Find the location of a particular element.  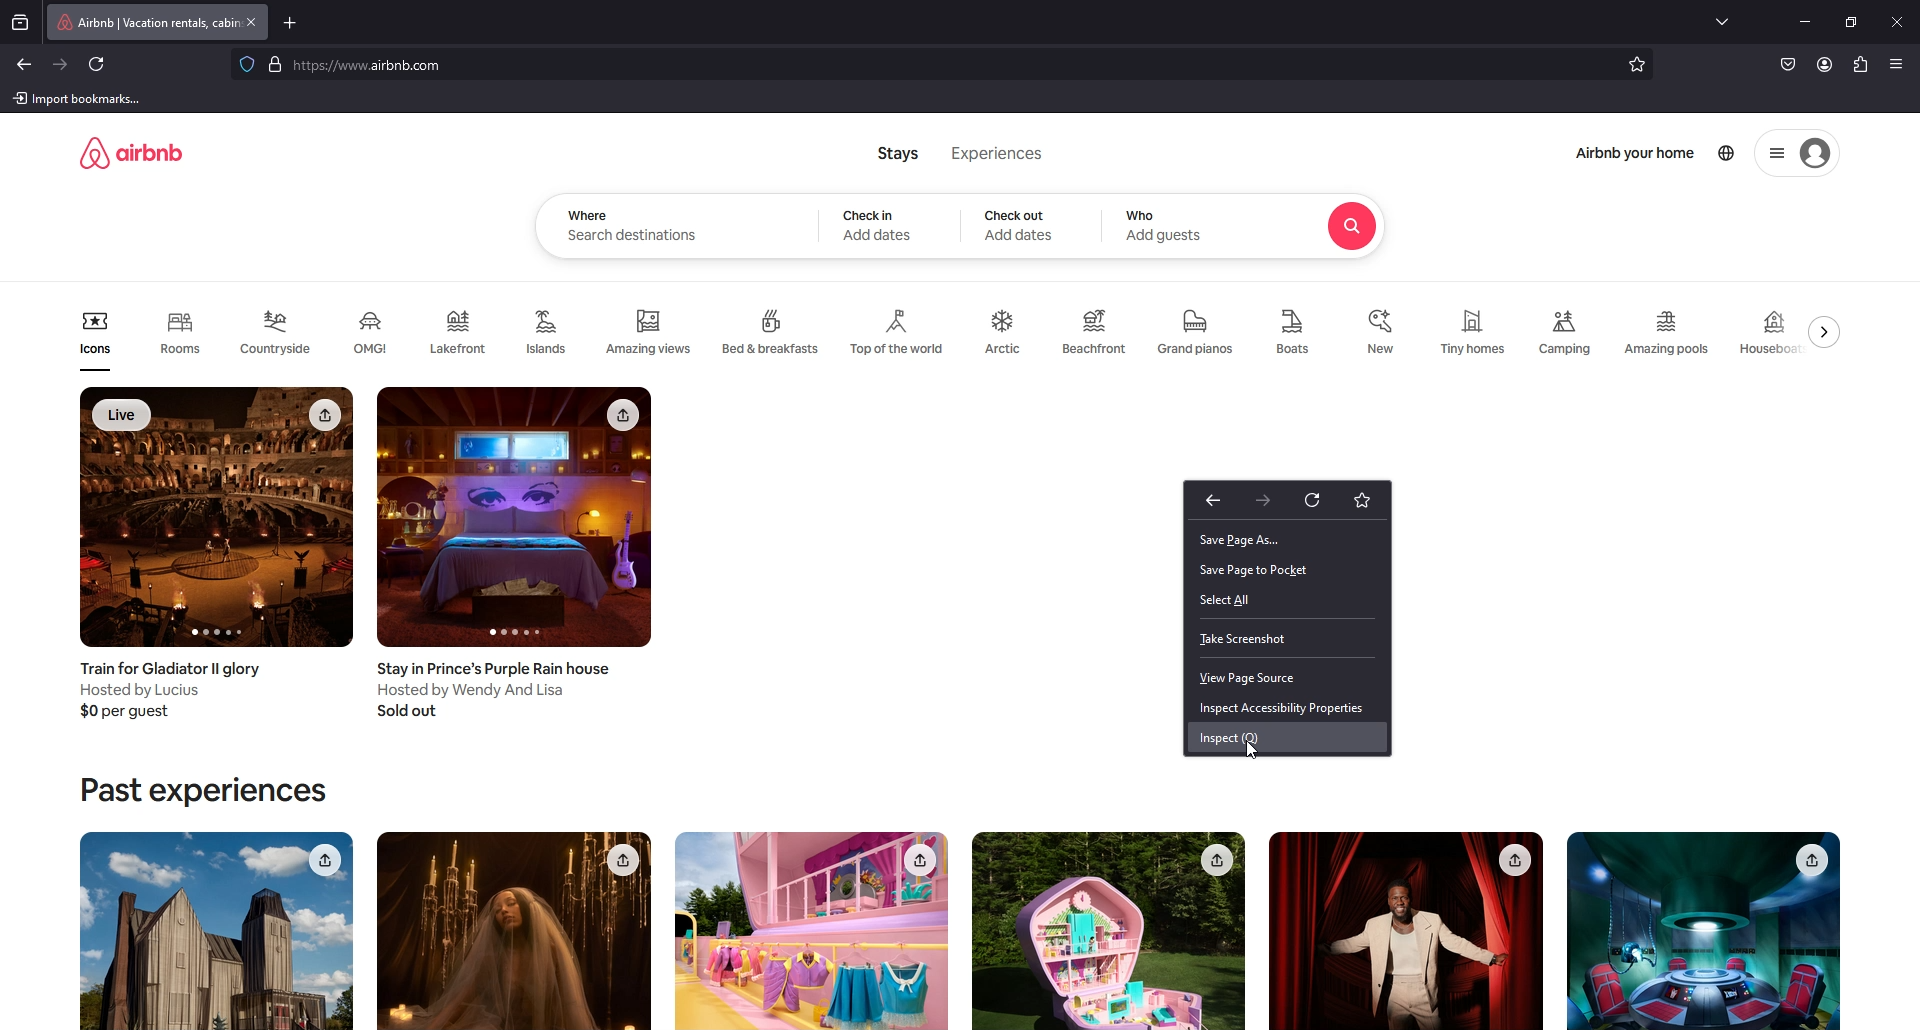

recent browsing is located at coordinates (24, 22).